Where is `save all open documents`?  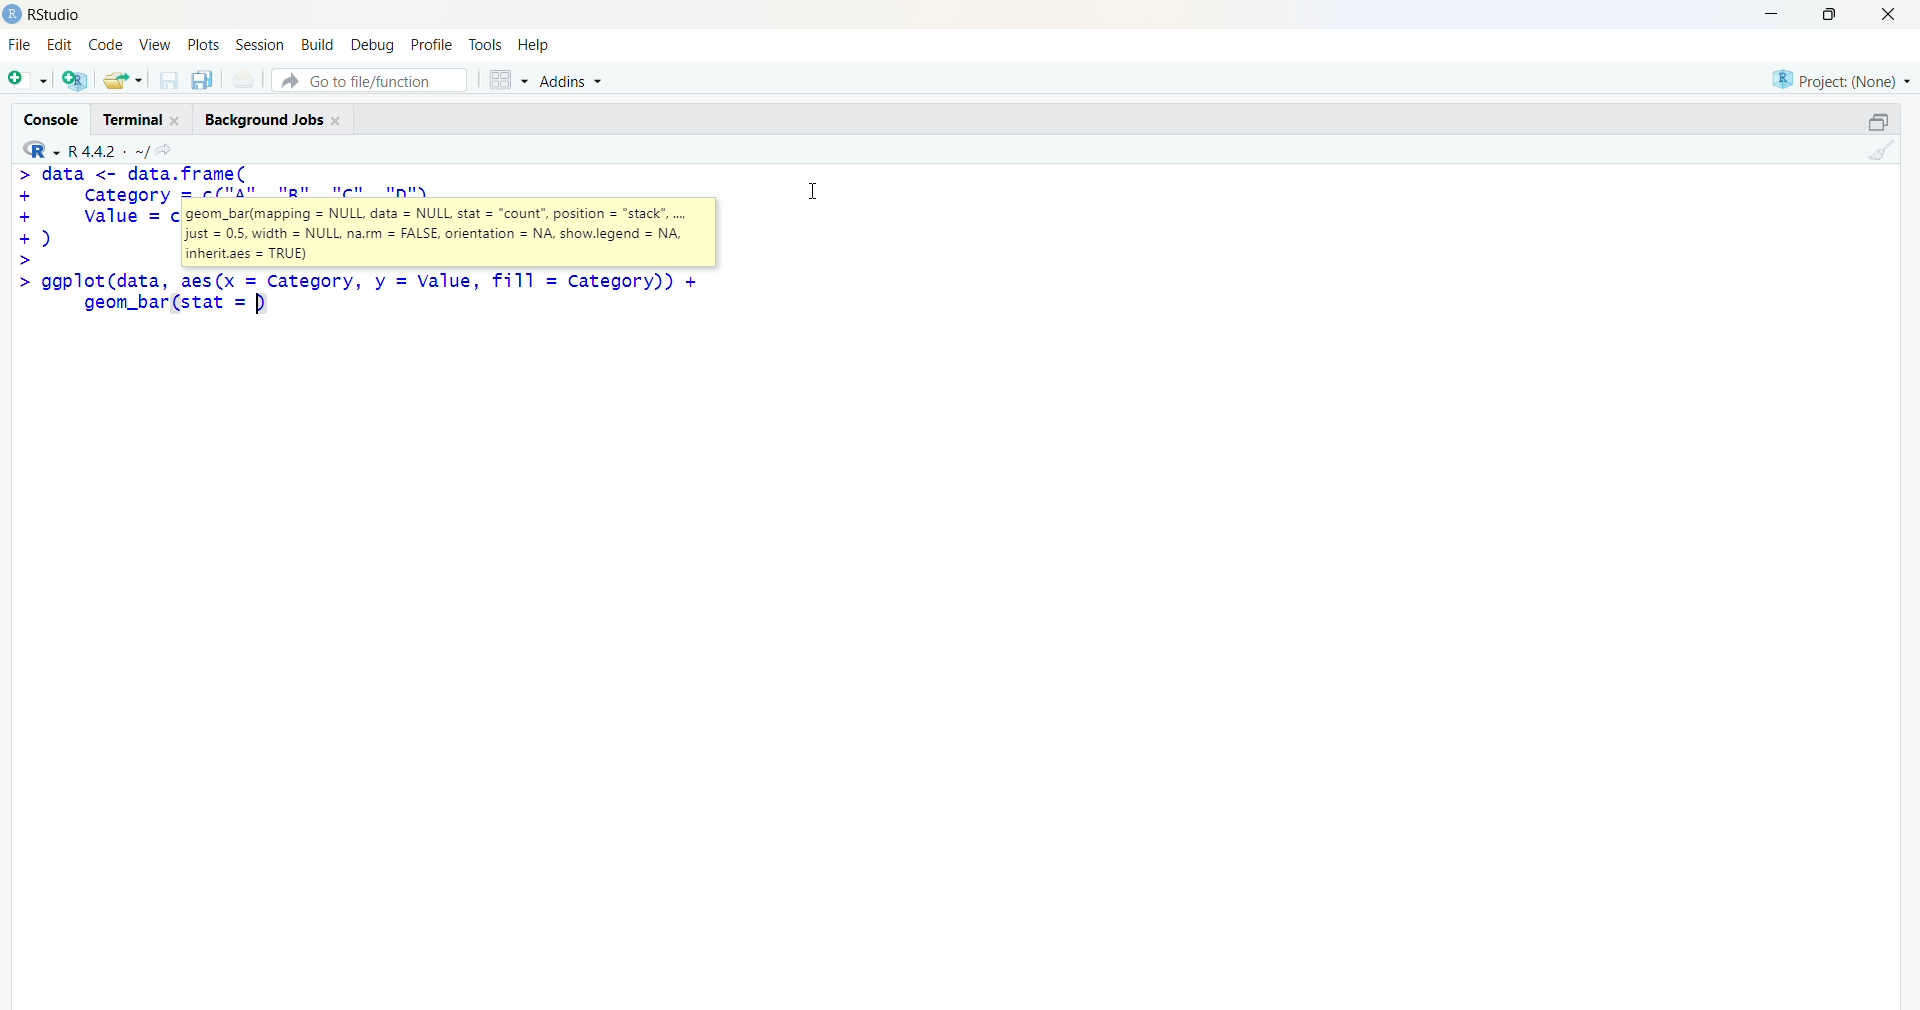
save all open documents is located at coordinates (201, 80).